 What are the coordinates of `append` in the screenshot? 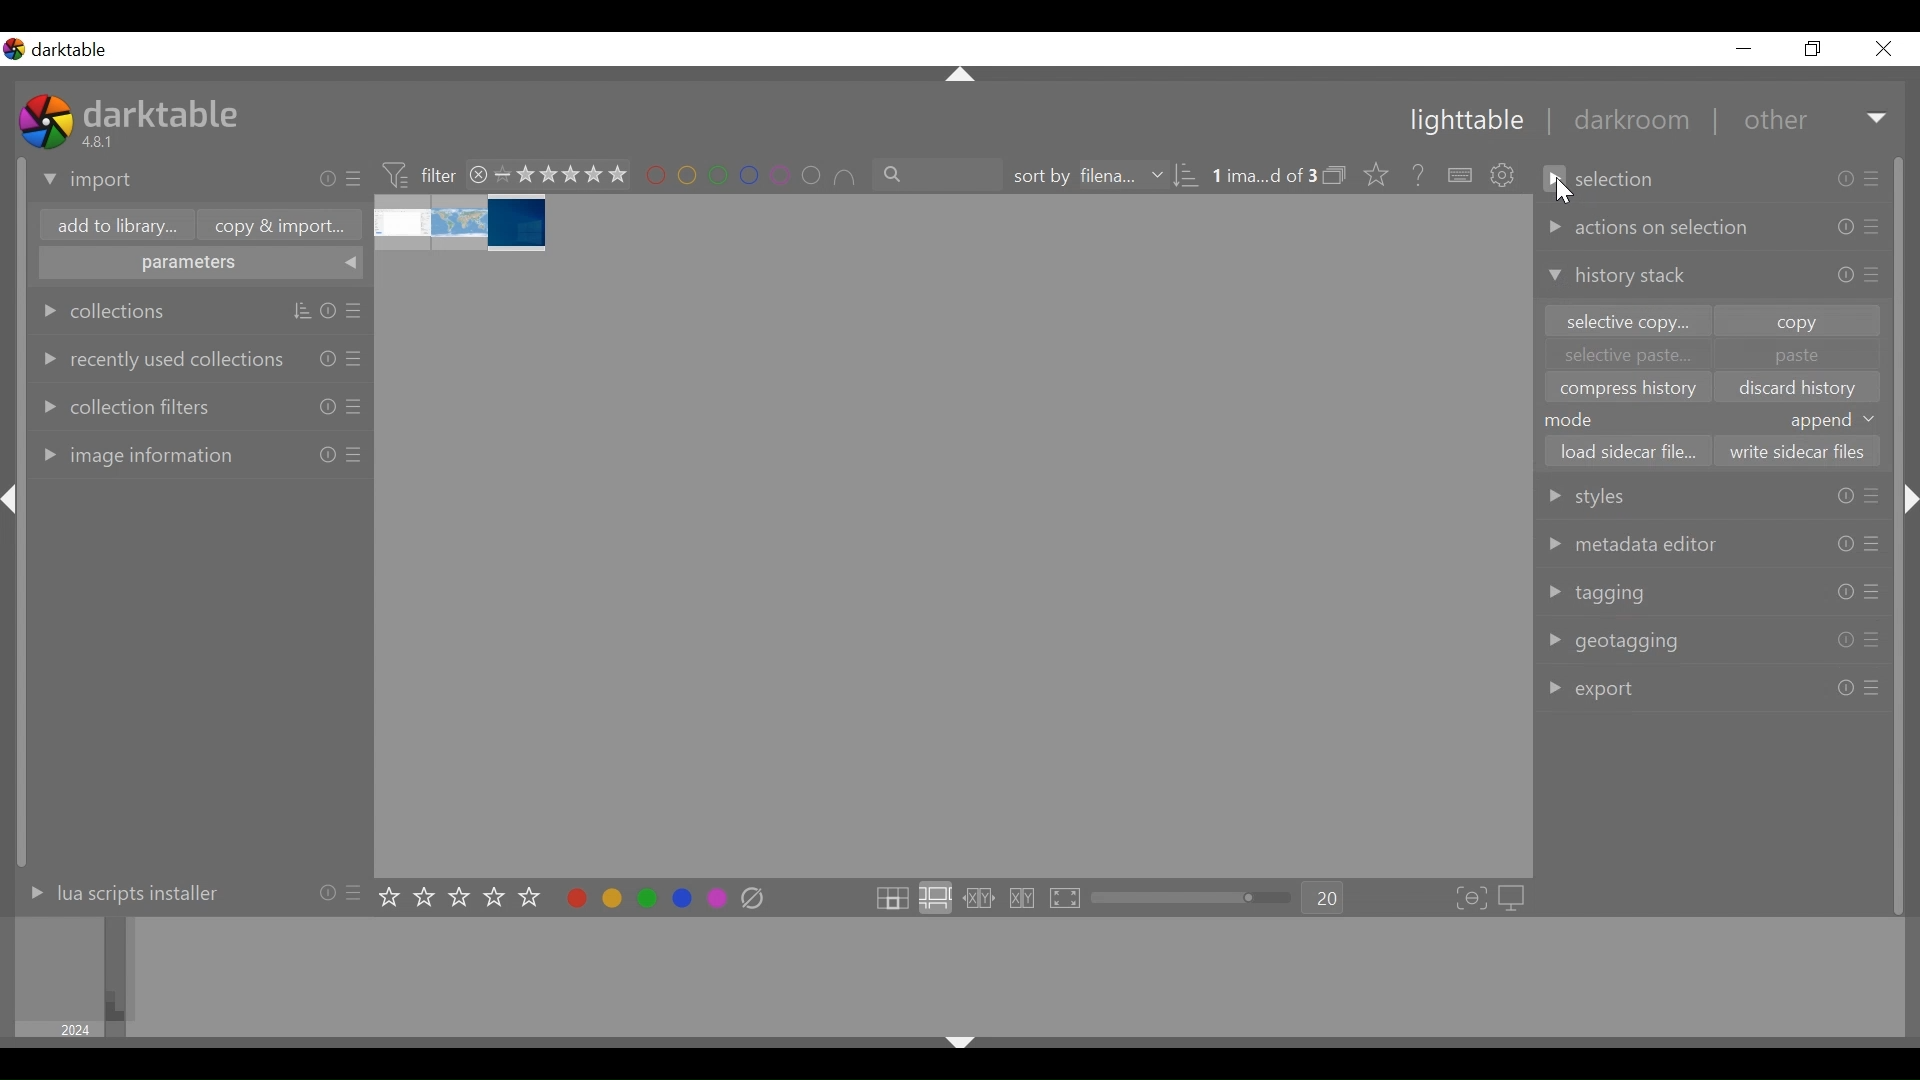 It's located at (1834, 420).